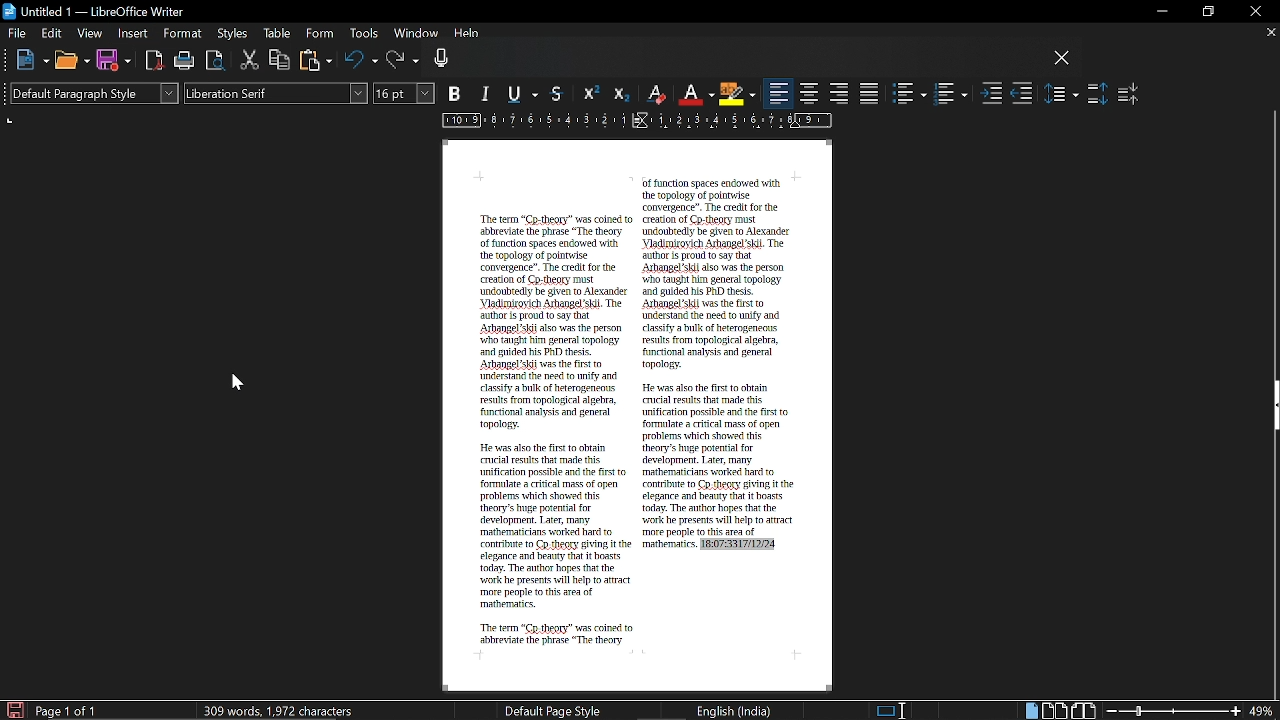  Describe the element at coordinates (468, 36) in the screenshot. I see `Help` at that location.